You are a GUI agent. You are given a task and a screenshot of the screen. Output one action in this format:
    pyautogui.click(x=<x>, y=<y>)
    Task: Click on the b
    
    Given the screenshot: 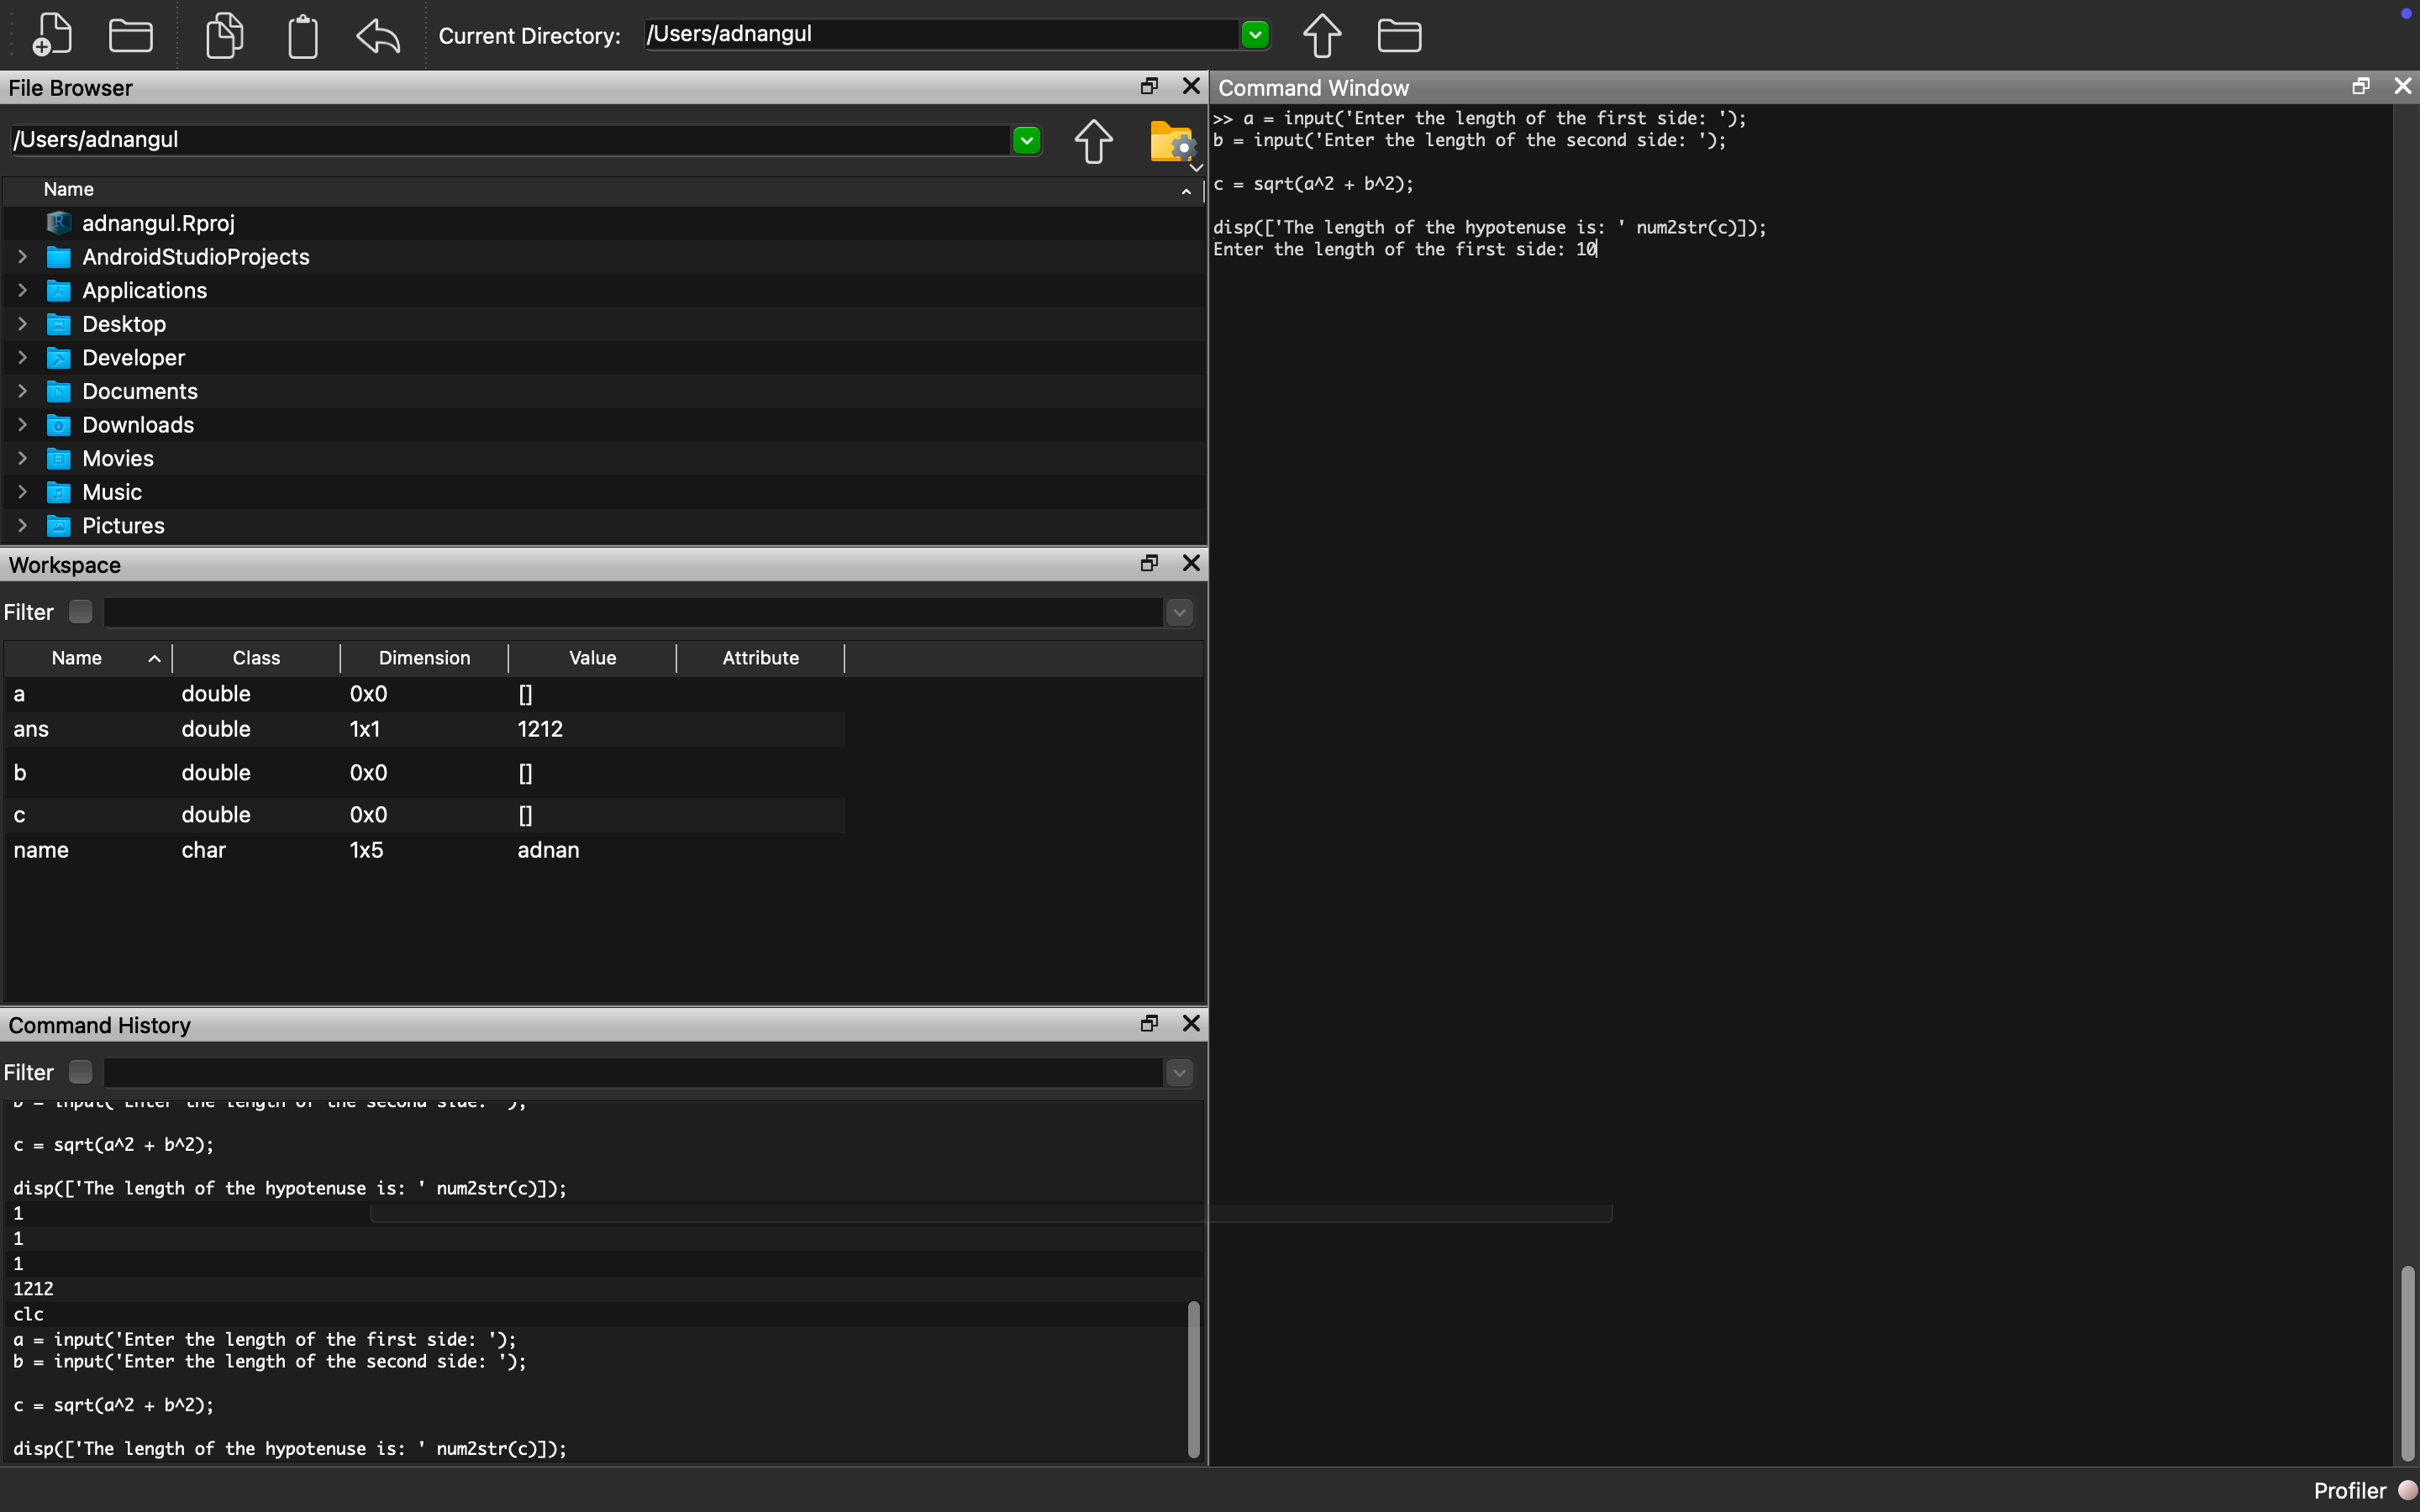 What is the action you would take?
    pyautogui.click(x=30, y=770)
    